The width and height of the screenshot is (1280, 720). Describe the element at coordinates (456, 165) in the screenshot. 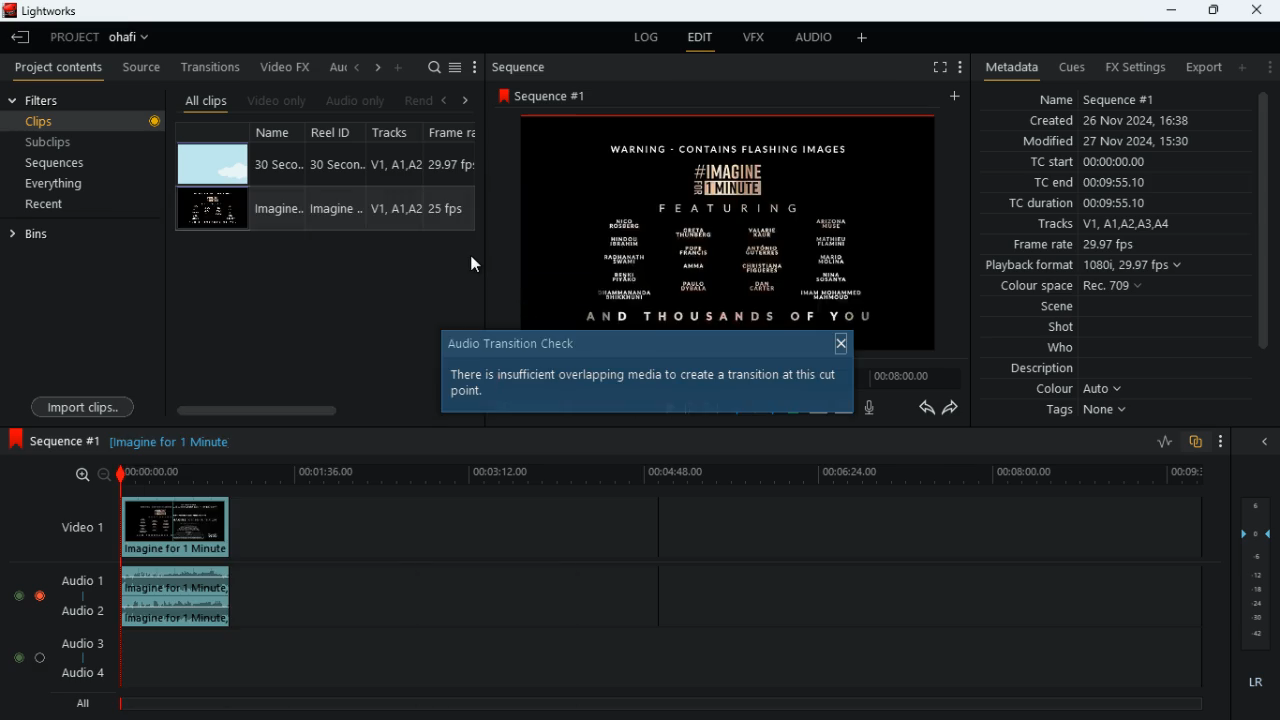

I see `29.97 fps` at that location.